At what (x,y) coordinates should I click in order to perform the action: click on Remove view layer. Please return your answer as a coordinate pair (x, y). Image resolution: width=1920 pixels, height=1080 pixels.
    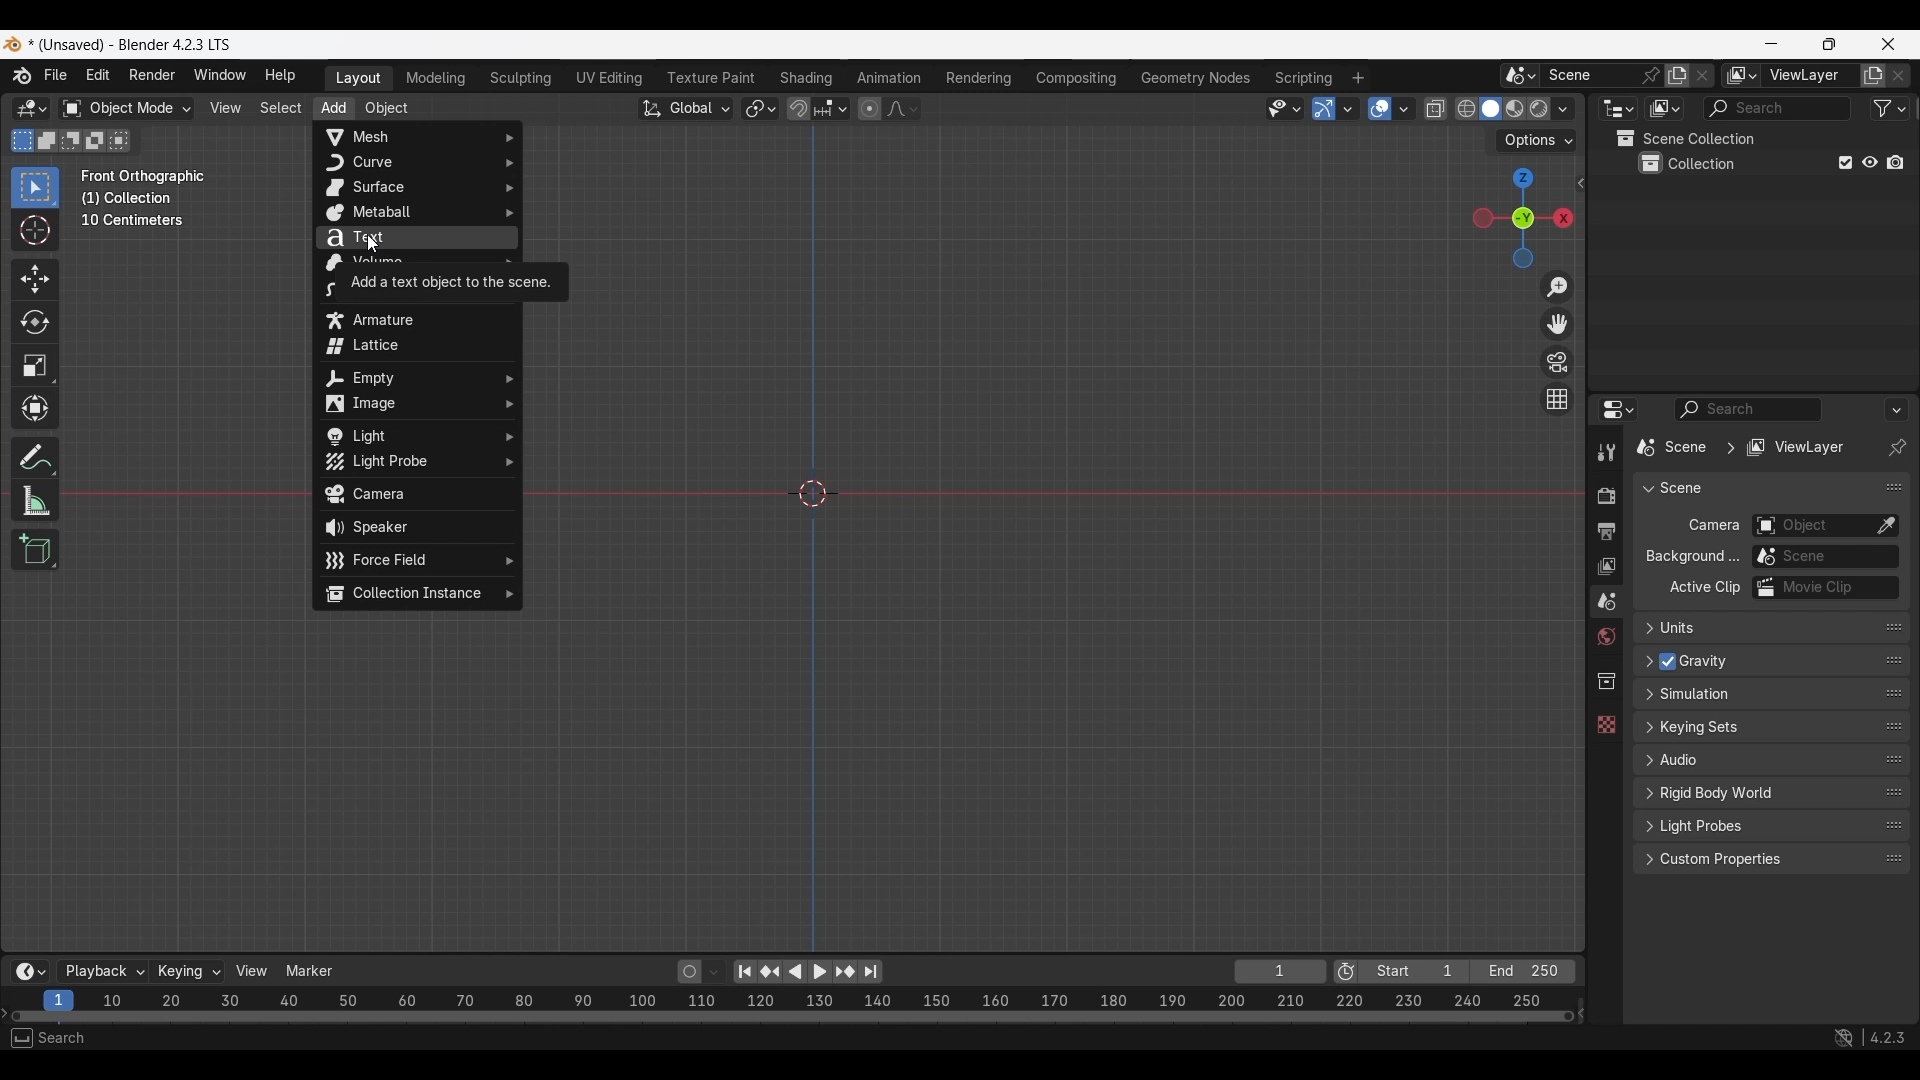
    Looking at the image, I should click on (1899, 75).